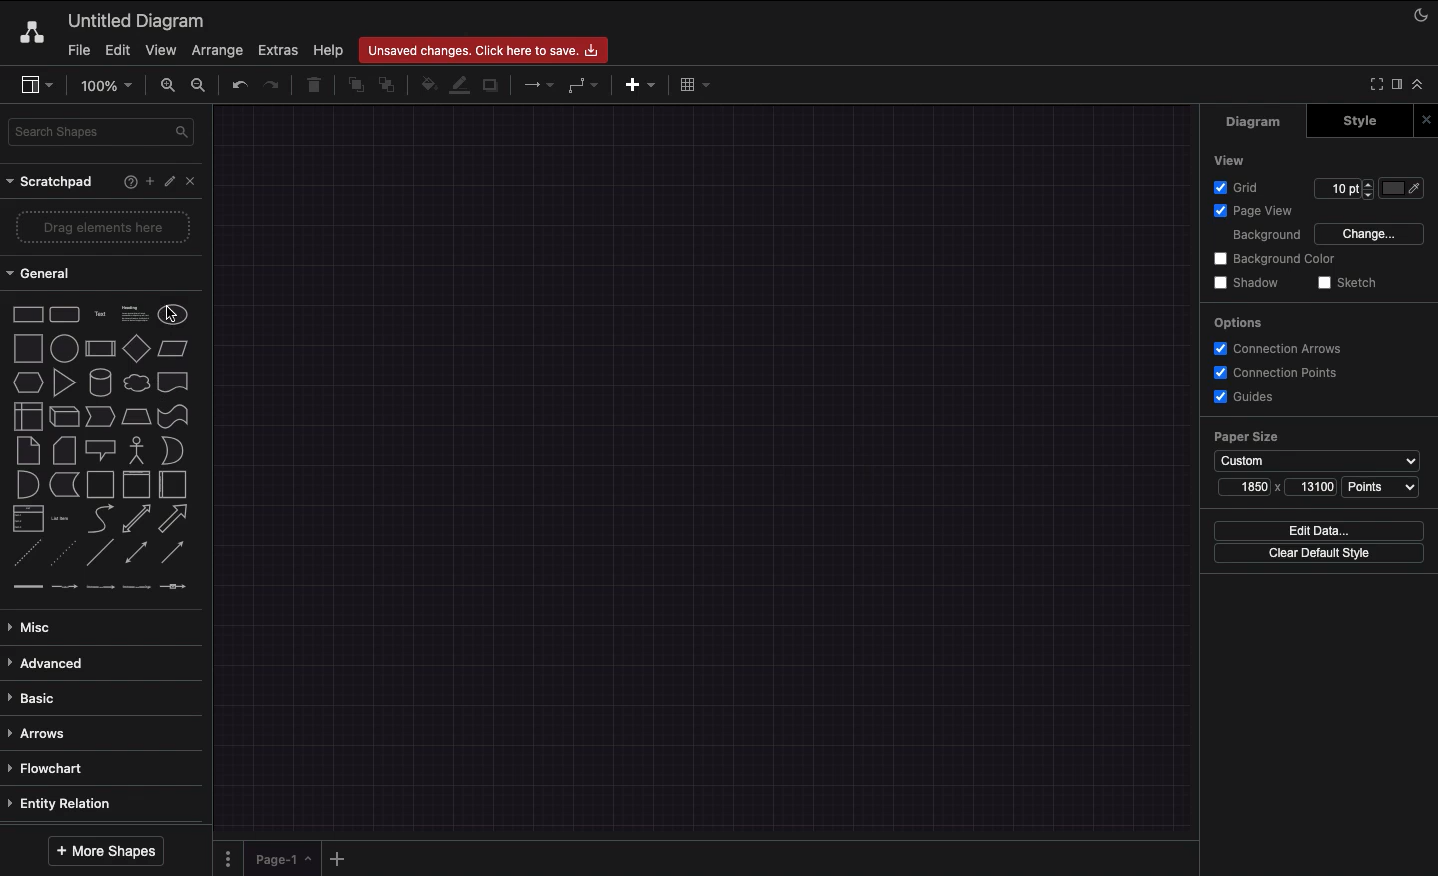  Describe the element at coordinates (492, 84) in the screenshot. I see `Shadow` at that location.